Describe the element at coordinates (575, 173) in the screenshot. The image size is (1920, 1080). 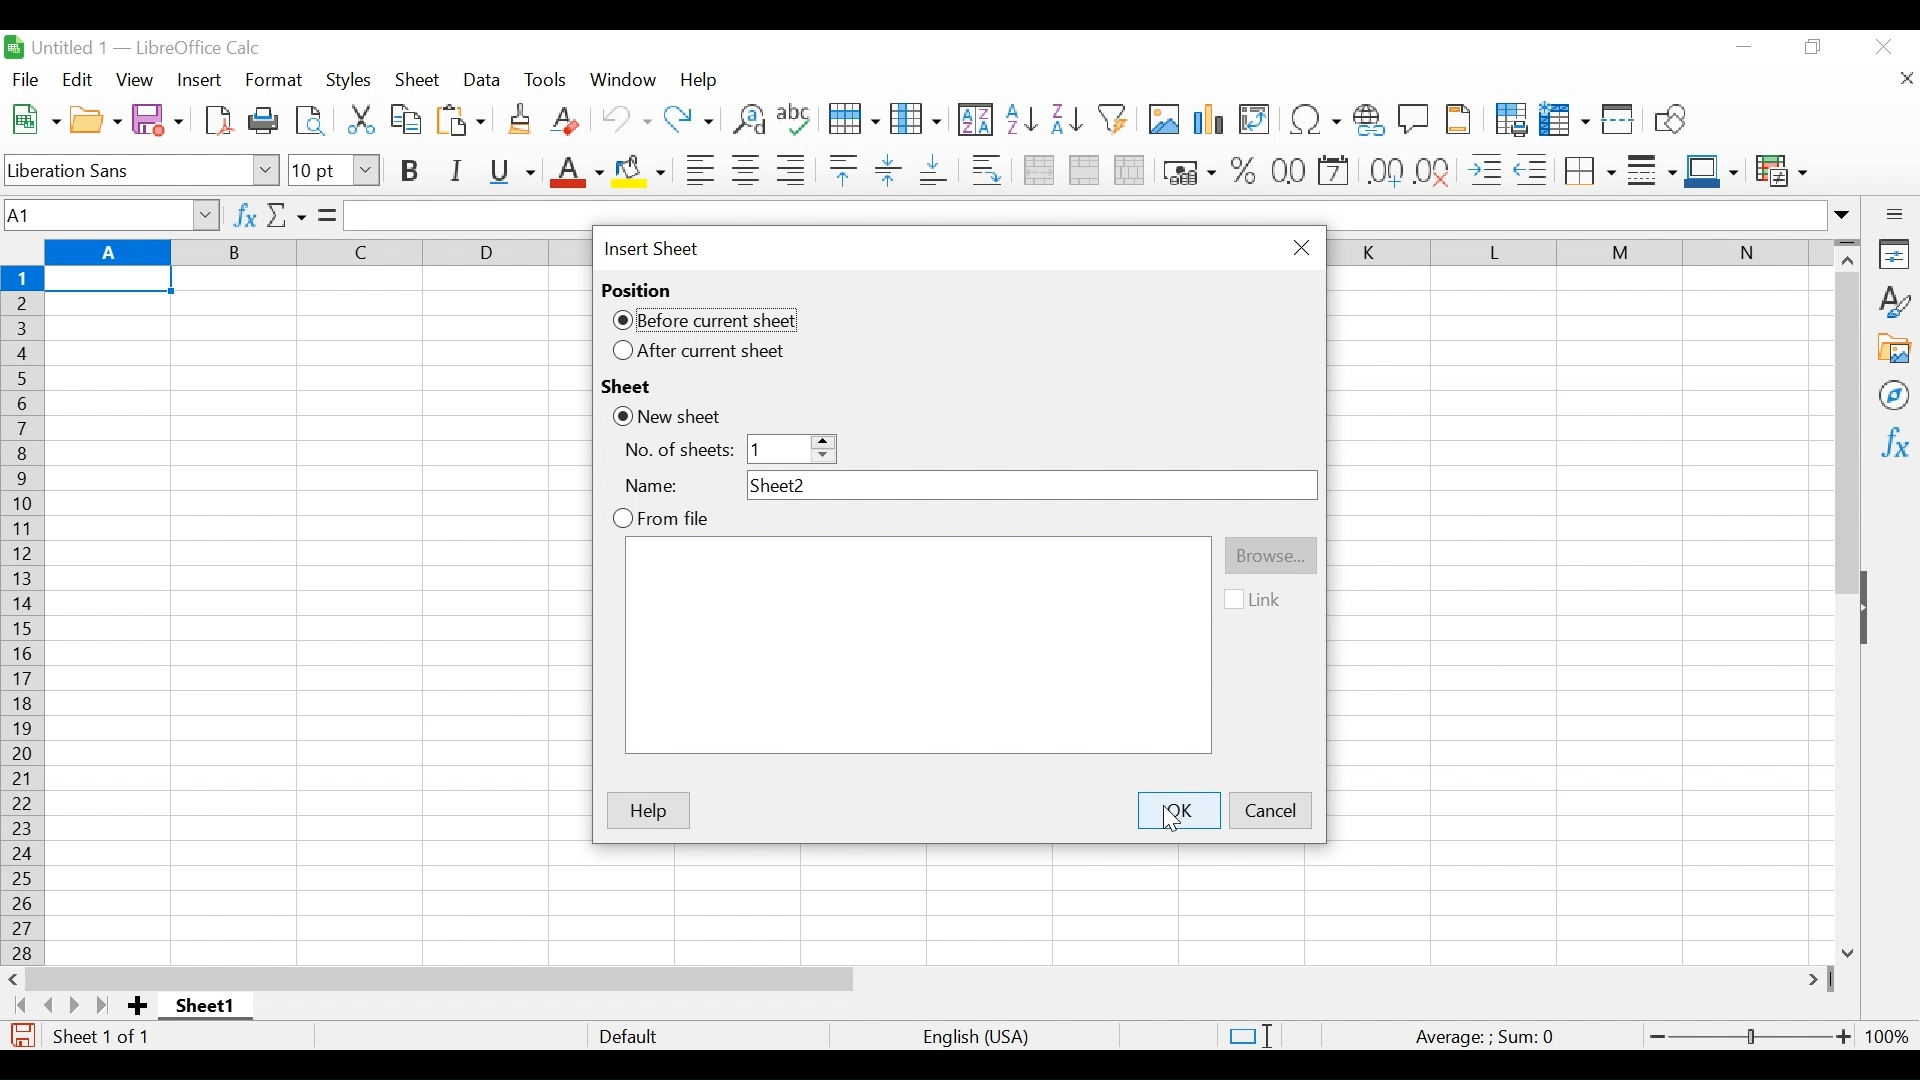
I see `Font Color` at that location.